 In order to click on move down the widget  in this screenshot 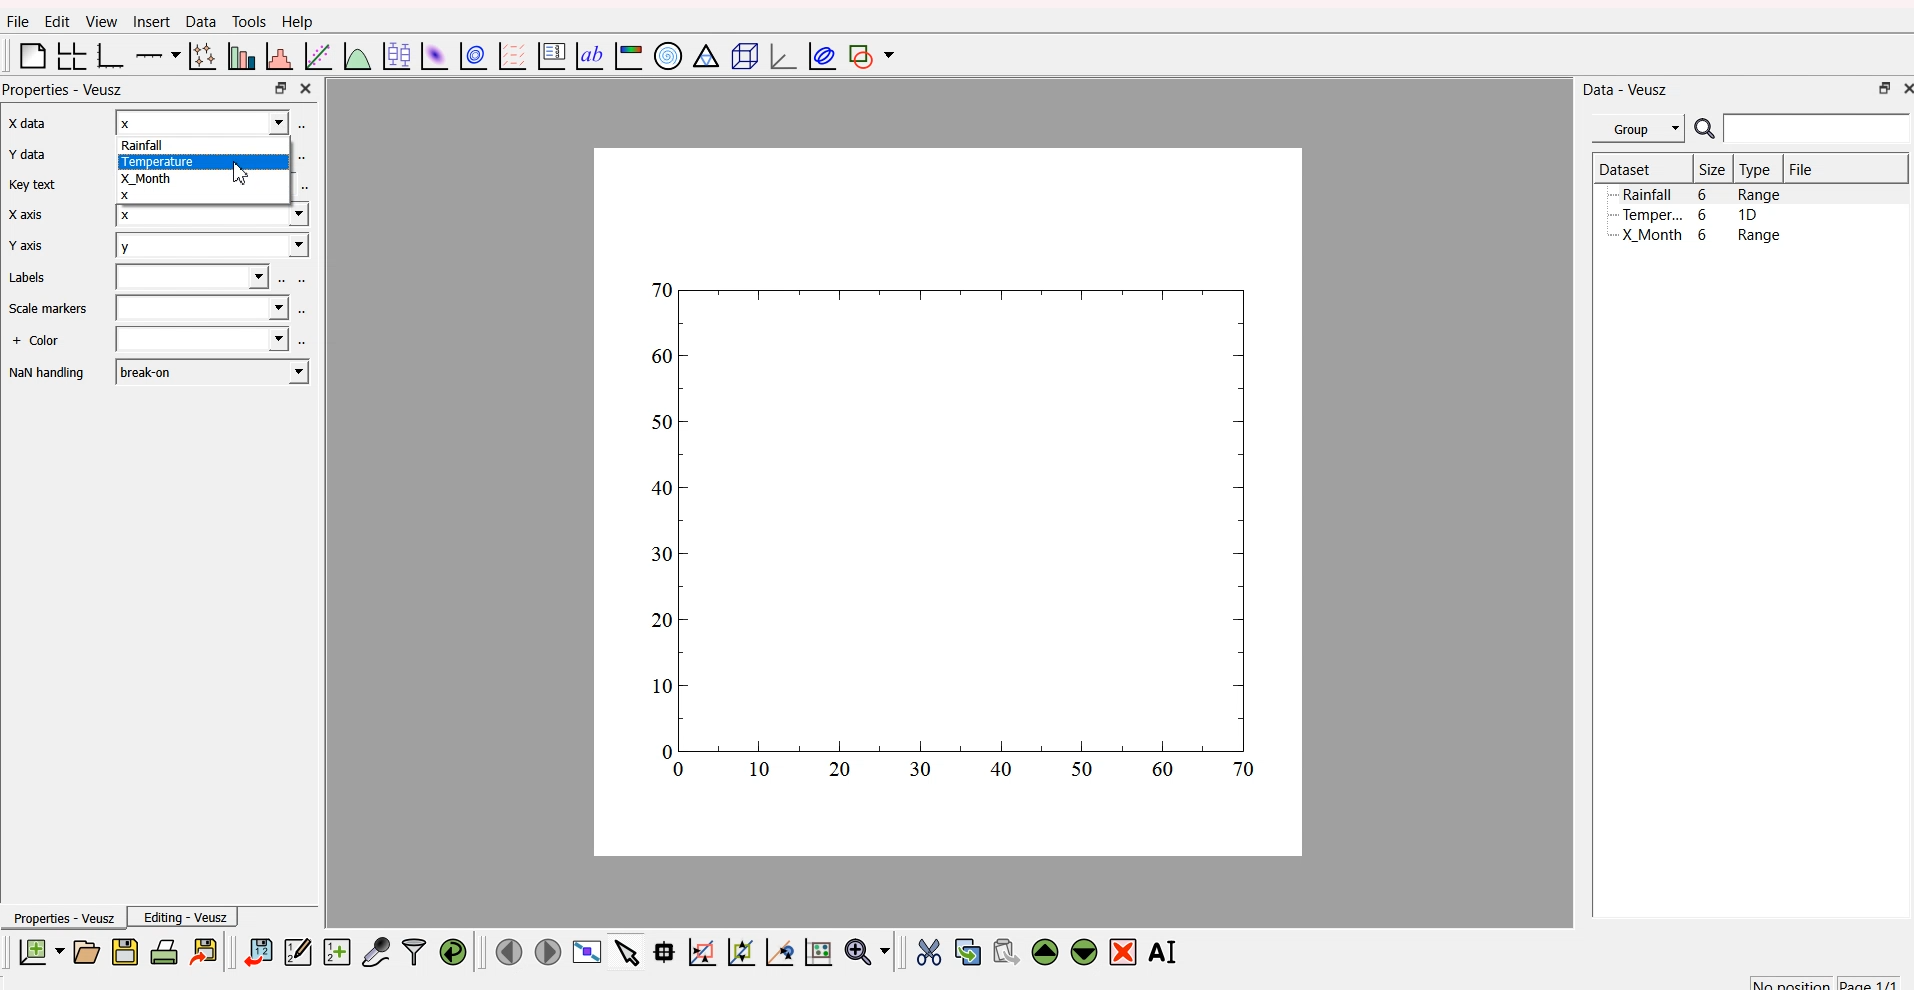, I will do `click(1081, 953)`.